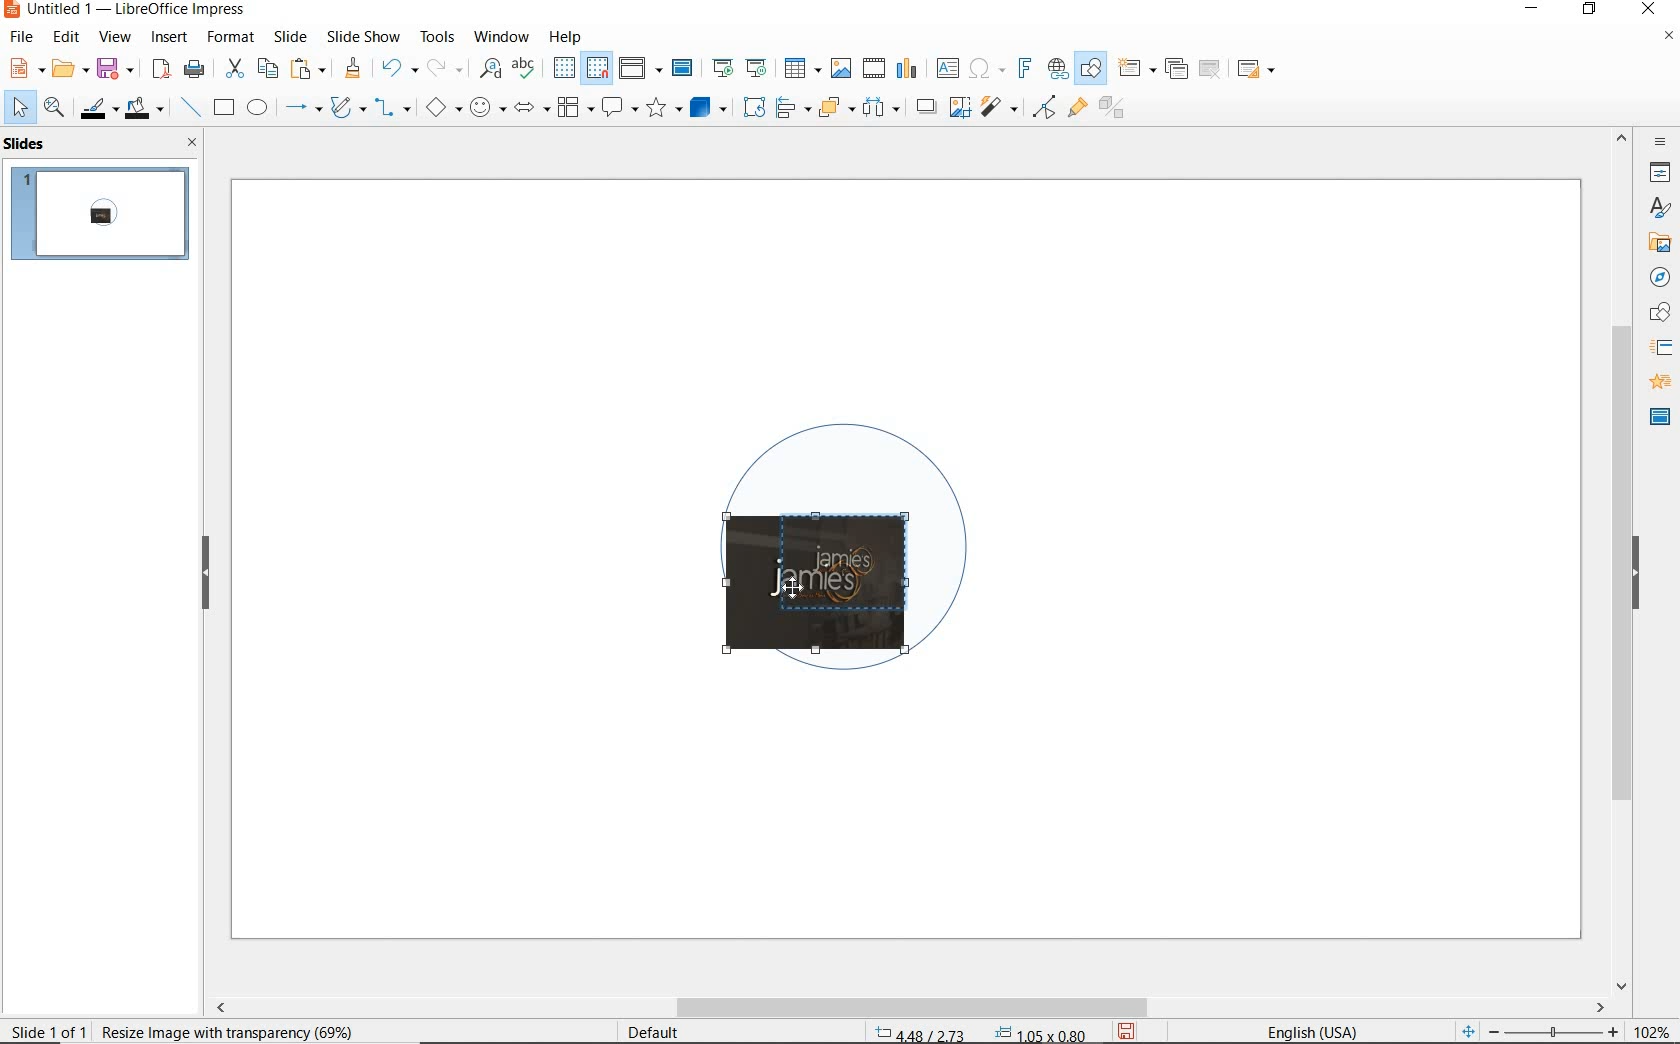  Describe the element at coordinates (881, 108) in the screenshot. I see `select at least three objects to distribute` at that location.